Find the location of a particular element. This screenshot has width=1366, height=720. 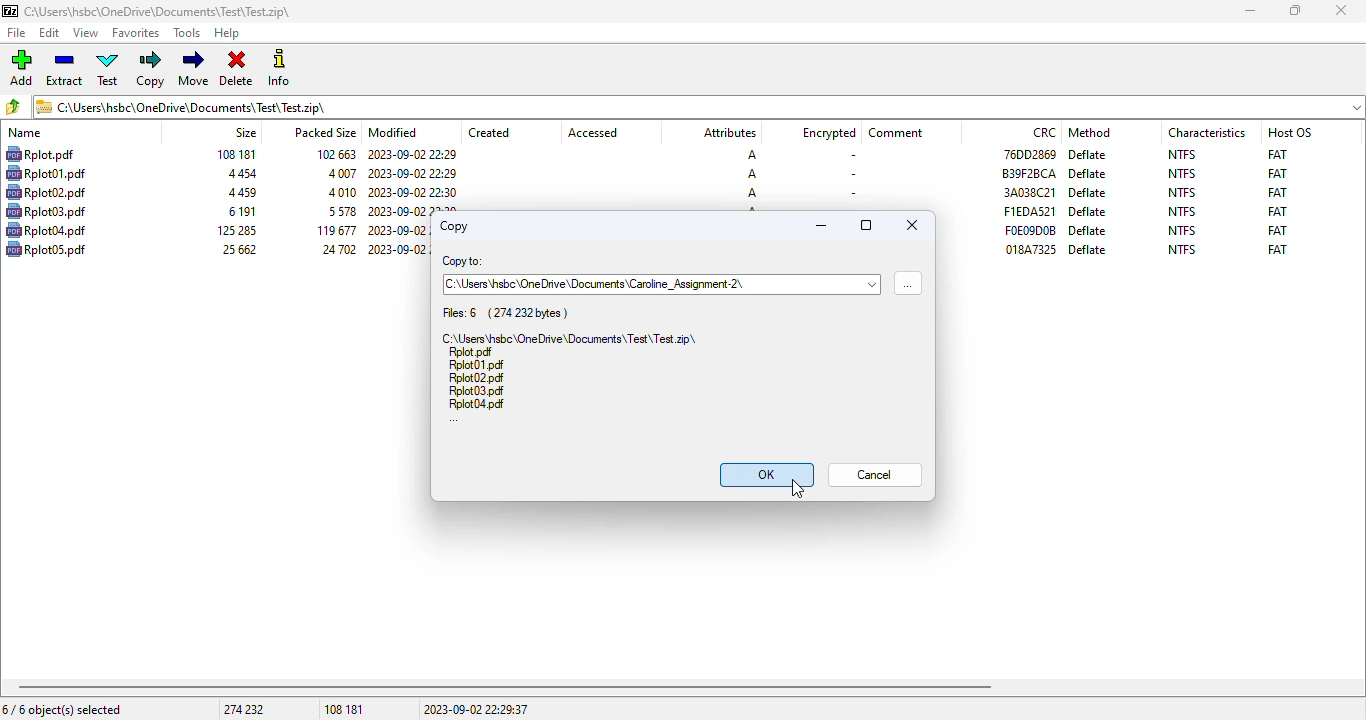

FAT is located at coordinates (1278, 211).